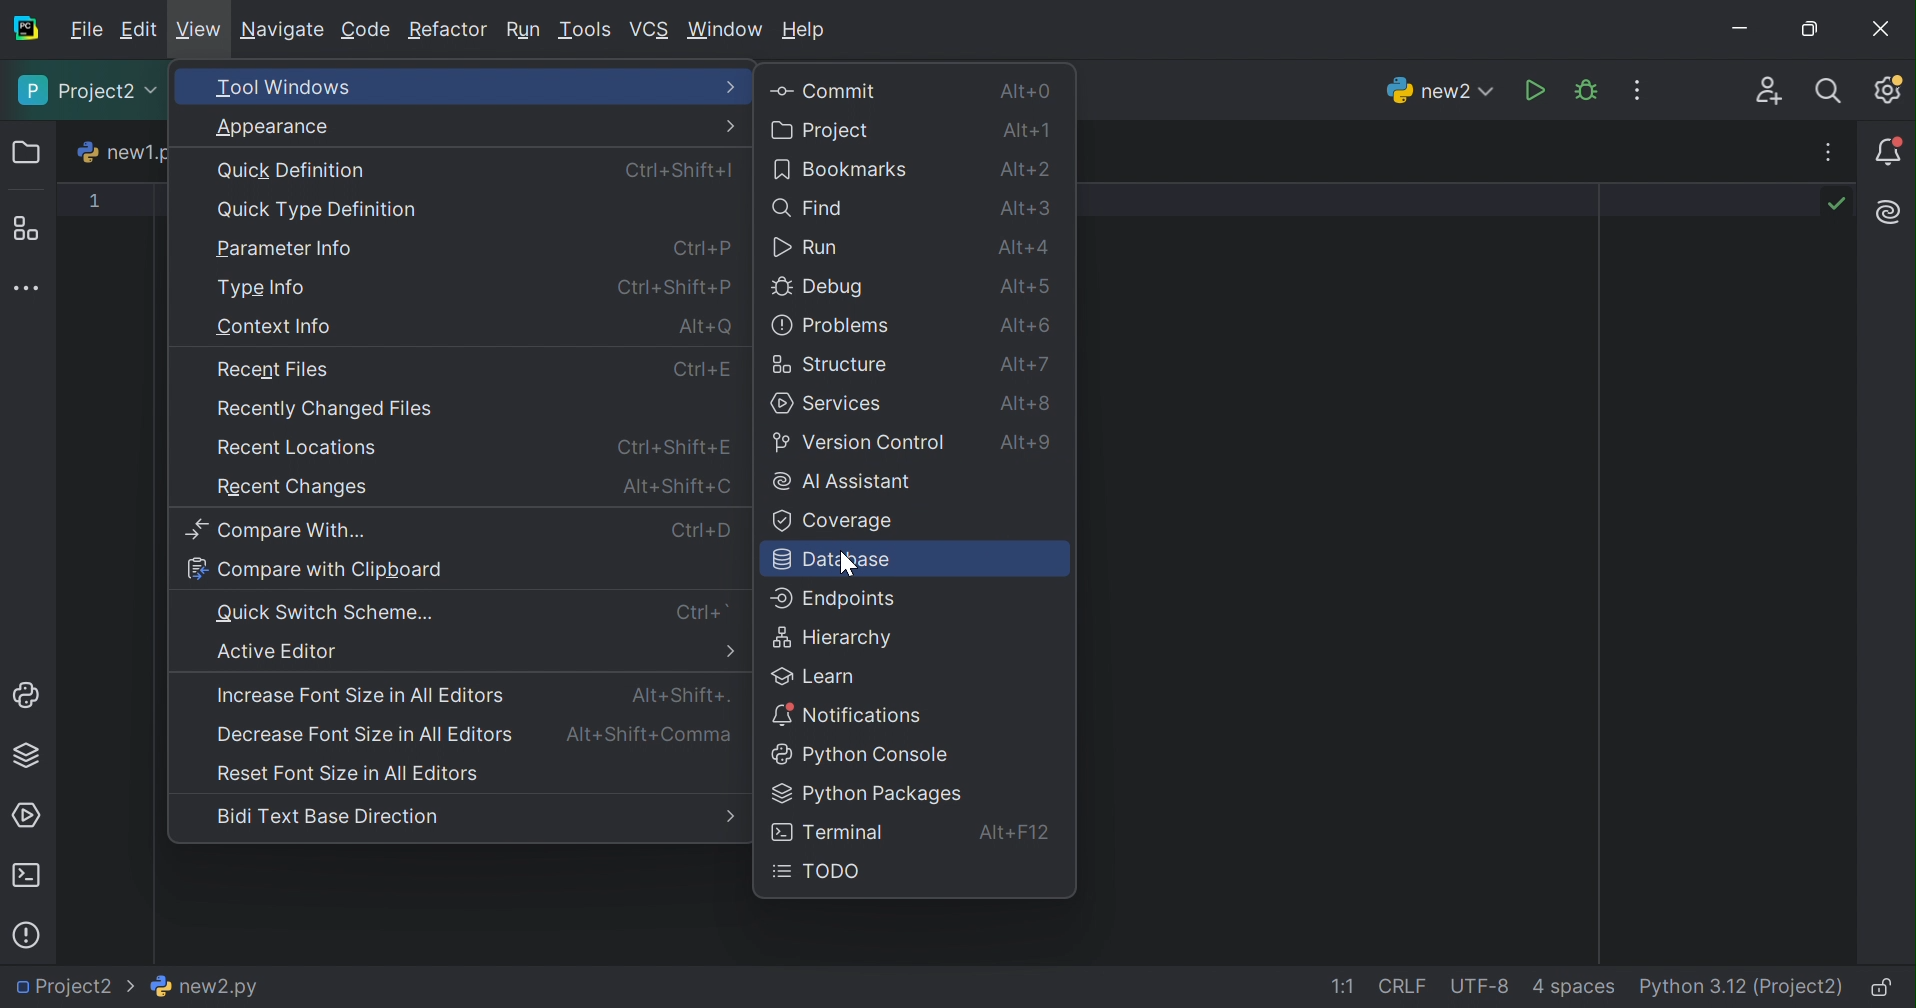  I want to click on More tool windows, so click(28, 289).